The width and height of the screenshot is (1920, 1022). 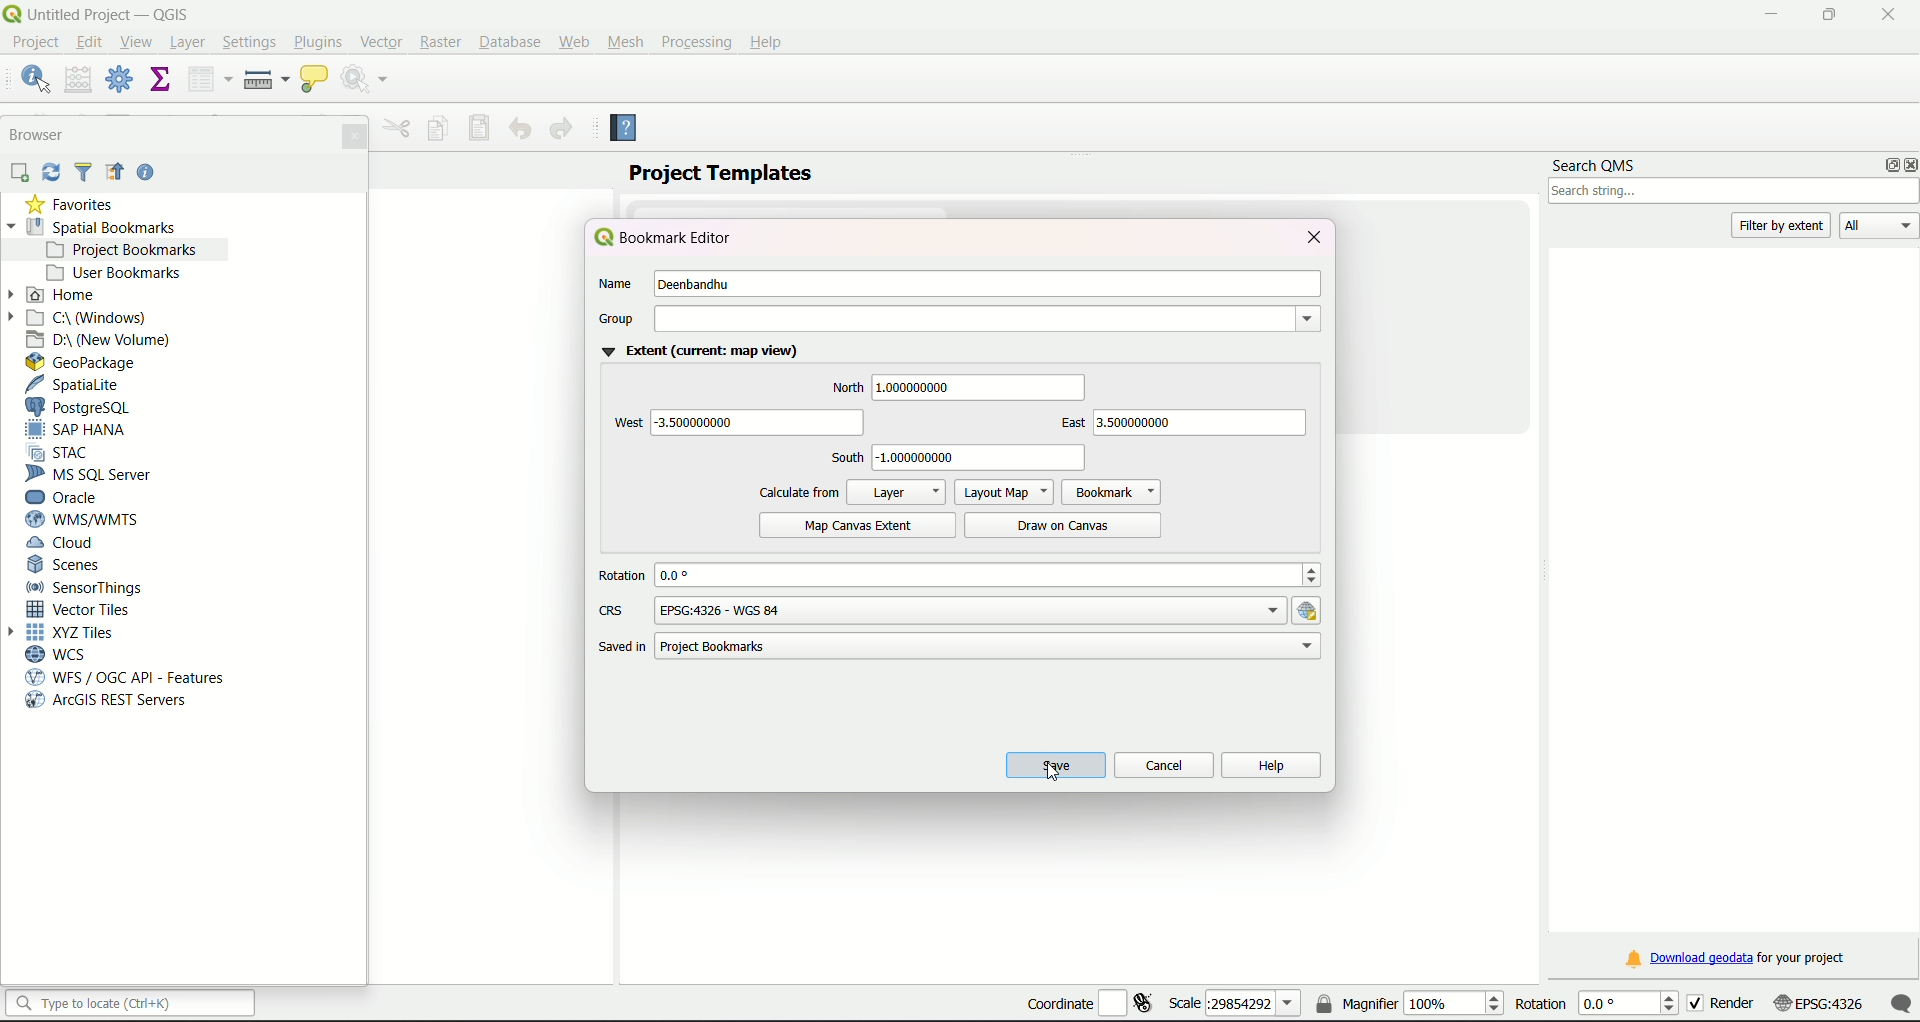 I want to click on Settings, so click(x=250, y=44).